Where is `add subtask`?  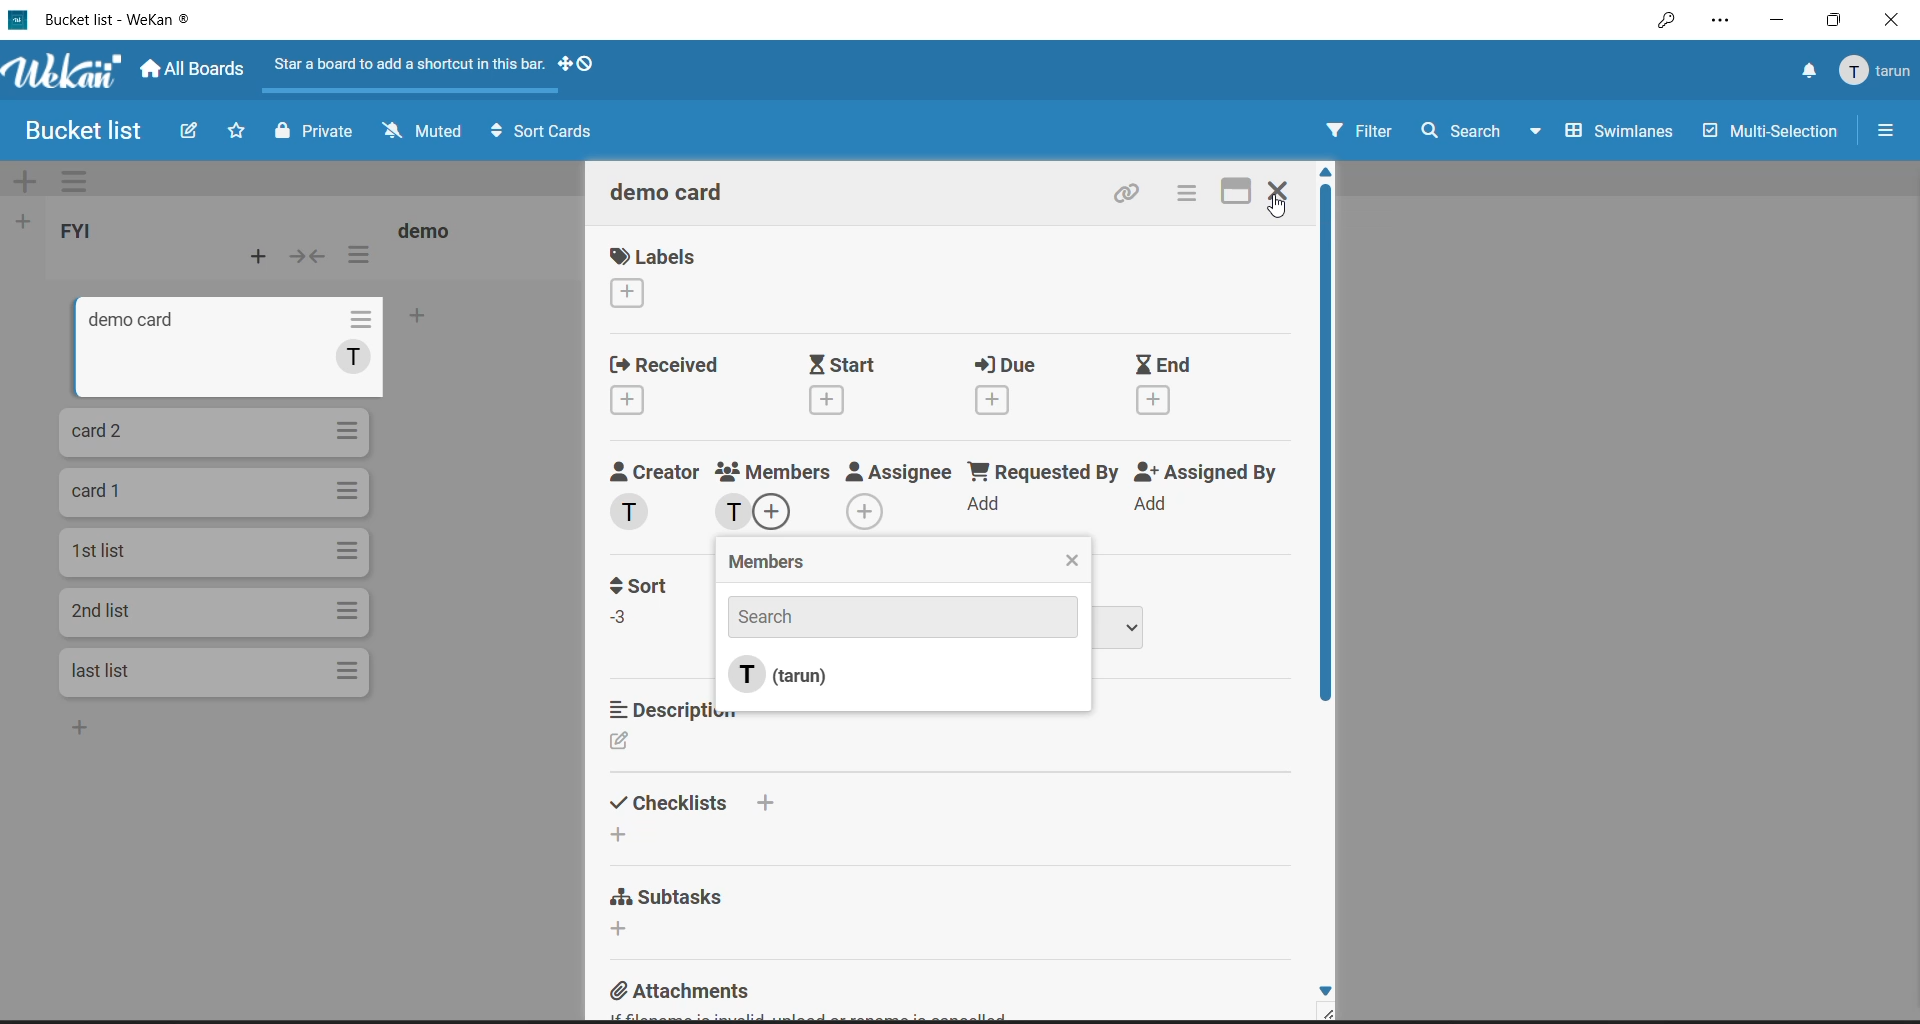 add subtask is located at coordinates (622, 927).